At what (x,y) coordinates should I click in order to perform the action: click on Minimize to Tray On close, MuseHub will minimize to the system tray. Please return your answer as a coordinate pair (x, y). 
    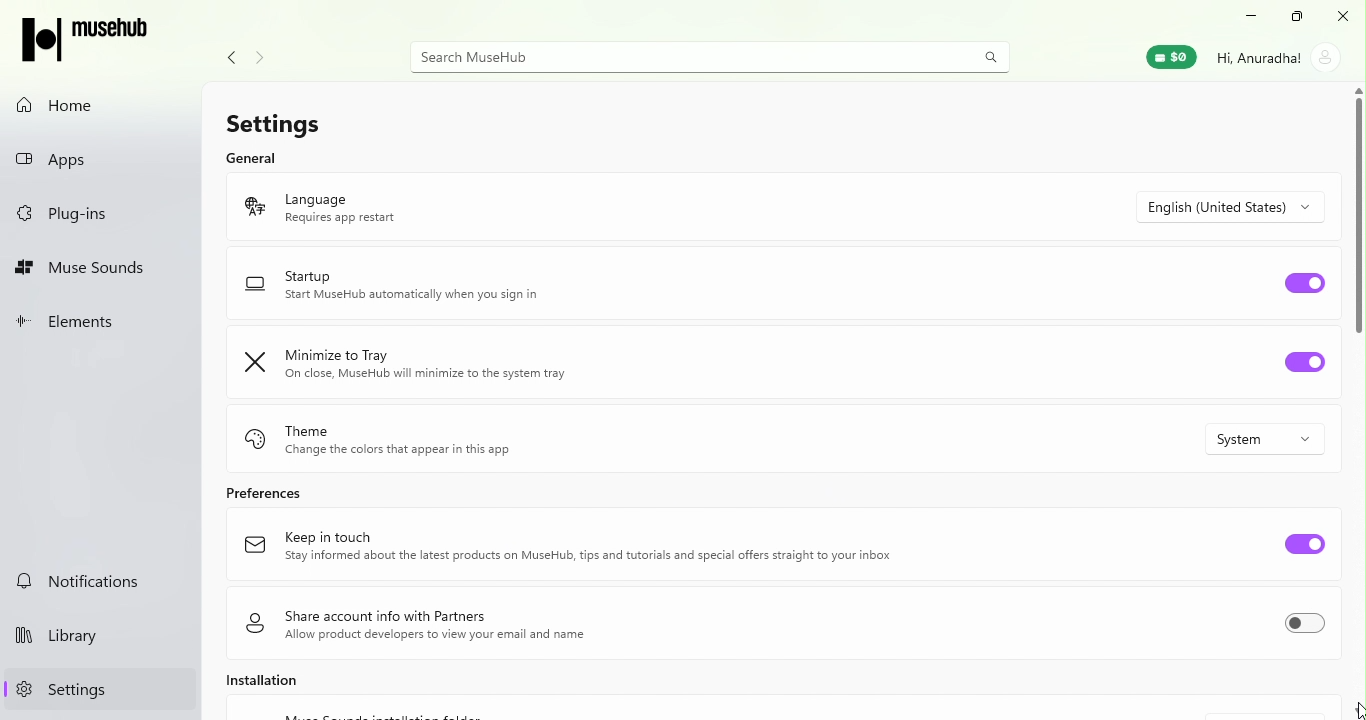
    Looking at the image, I should click on (424, 365).